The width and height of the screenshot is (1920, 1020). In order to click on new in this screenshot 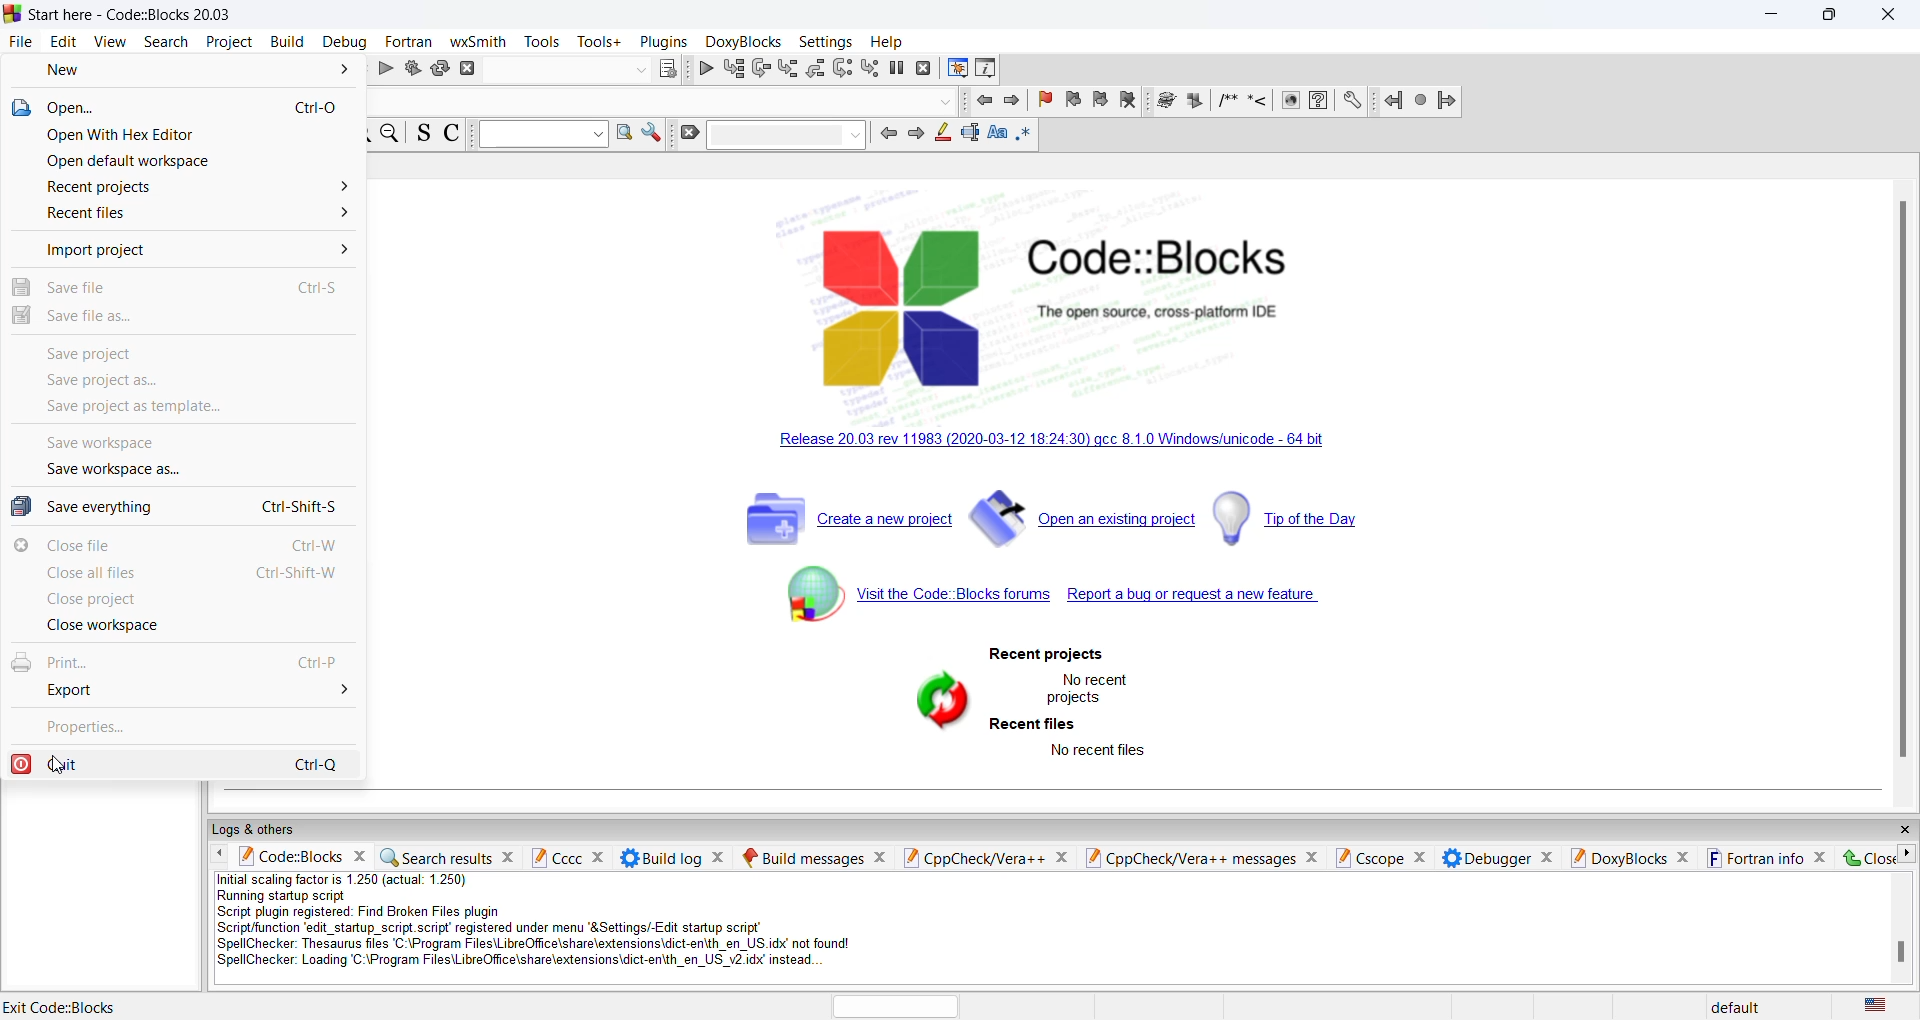, I will do `click(190, 68)`.